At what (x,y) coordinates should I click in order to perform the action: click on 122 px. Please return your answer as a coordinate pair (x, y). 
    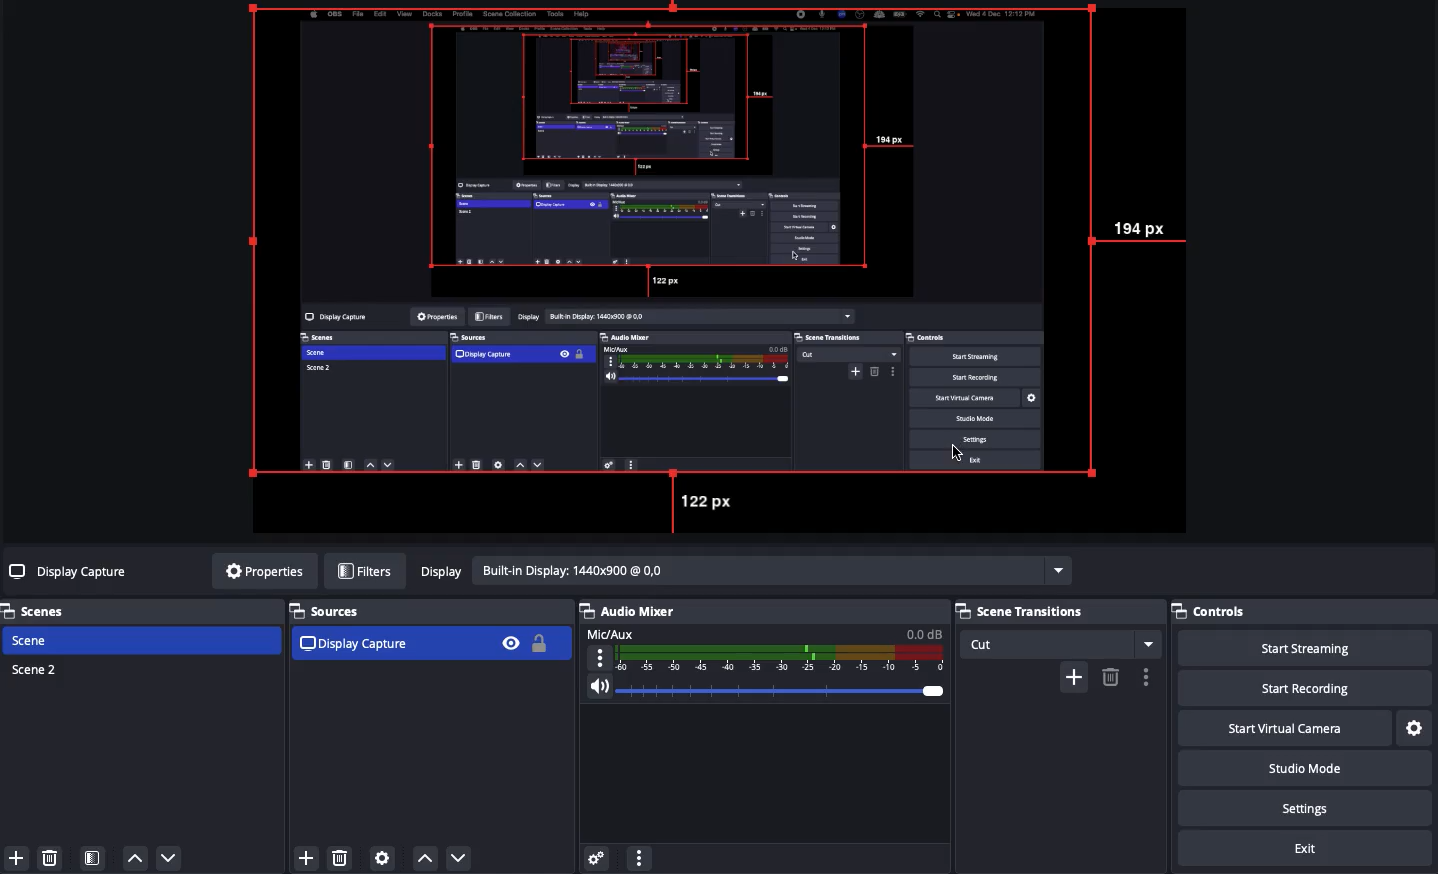
    Looking at the image, I should click on (710, 502).